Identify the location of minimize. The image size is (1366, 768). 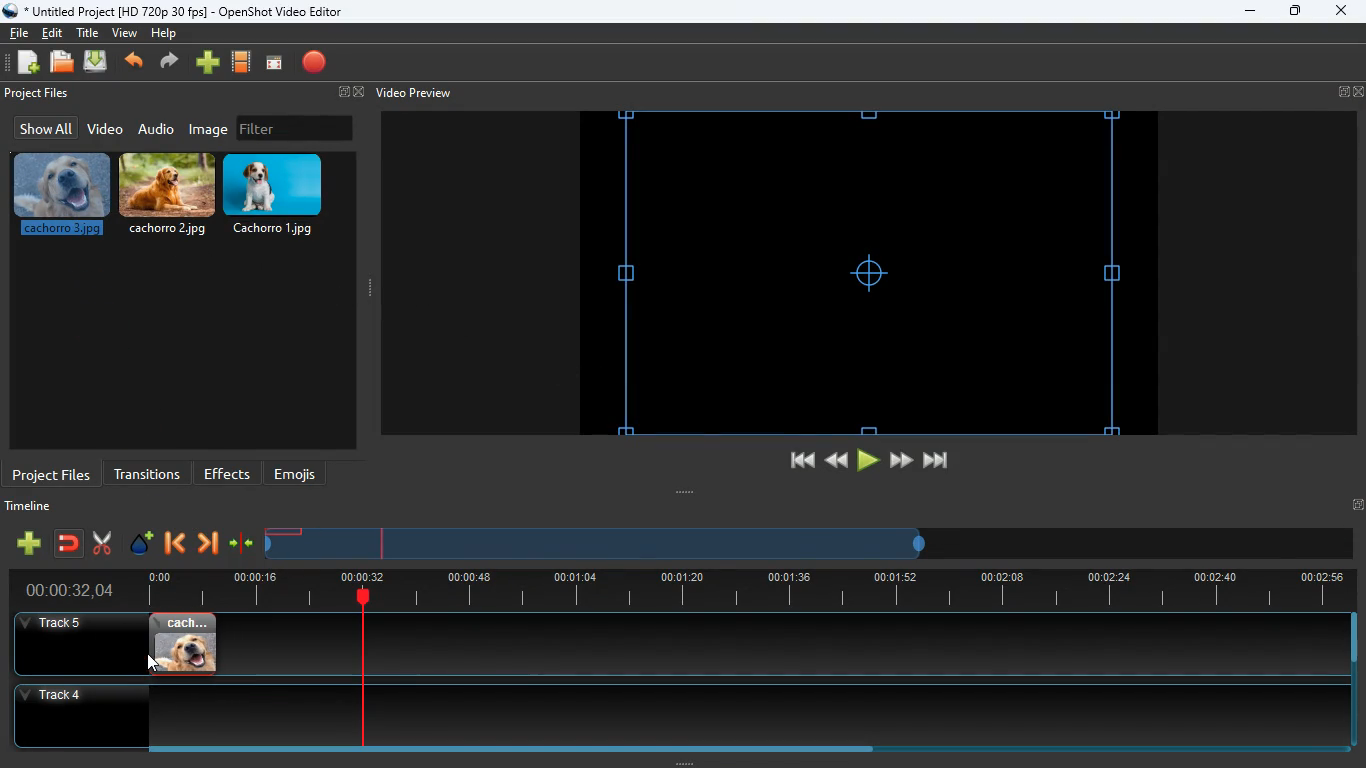
(1250, 12).